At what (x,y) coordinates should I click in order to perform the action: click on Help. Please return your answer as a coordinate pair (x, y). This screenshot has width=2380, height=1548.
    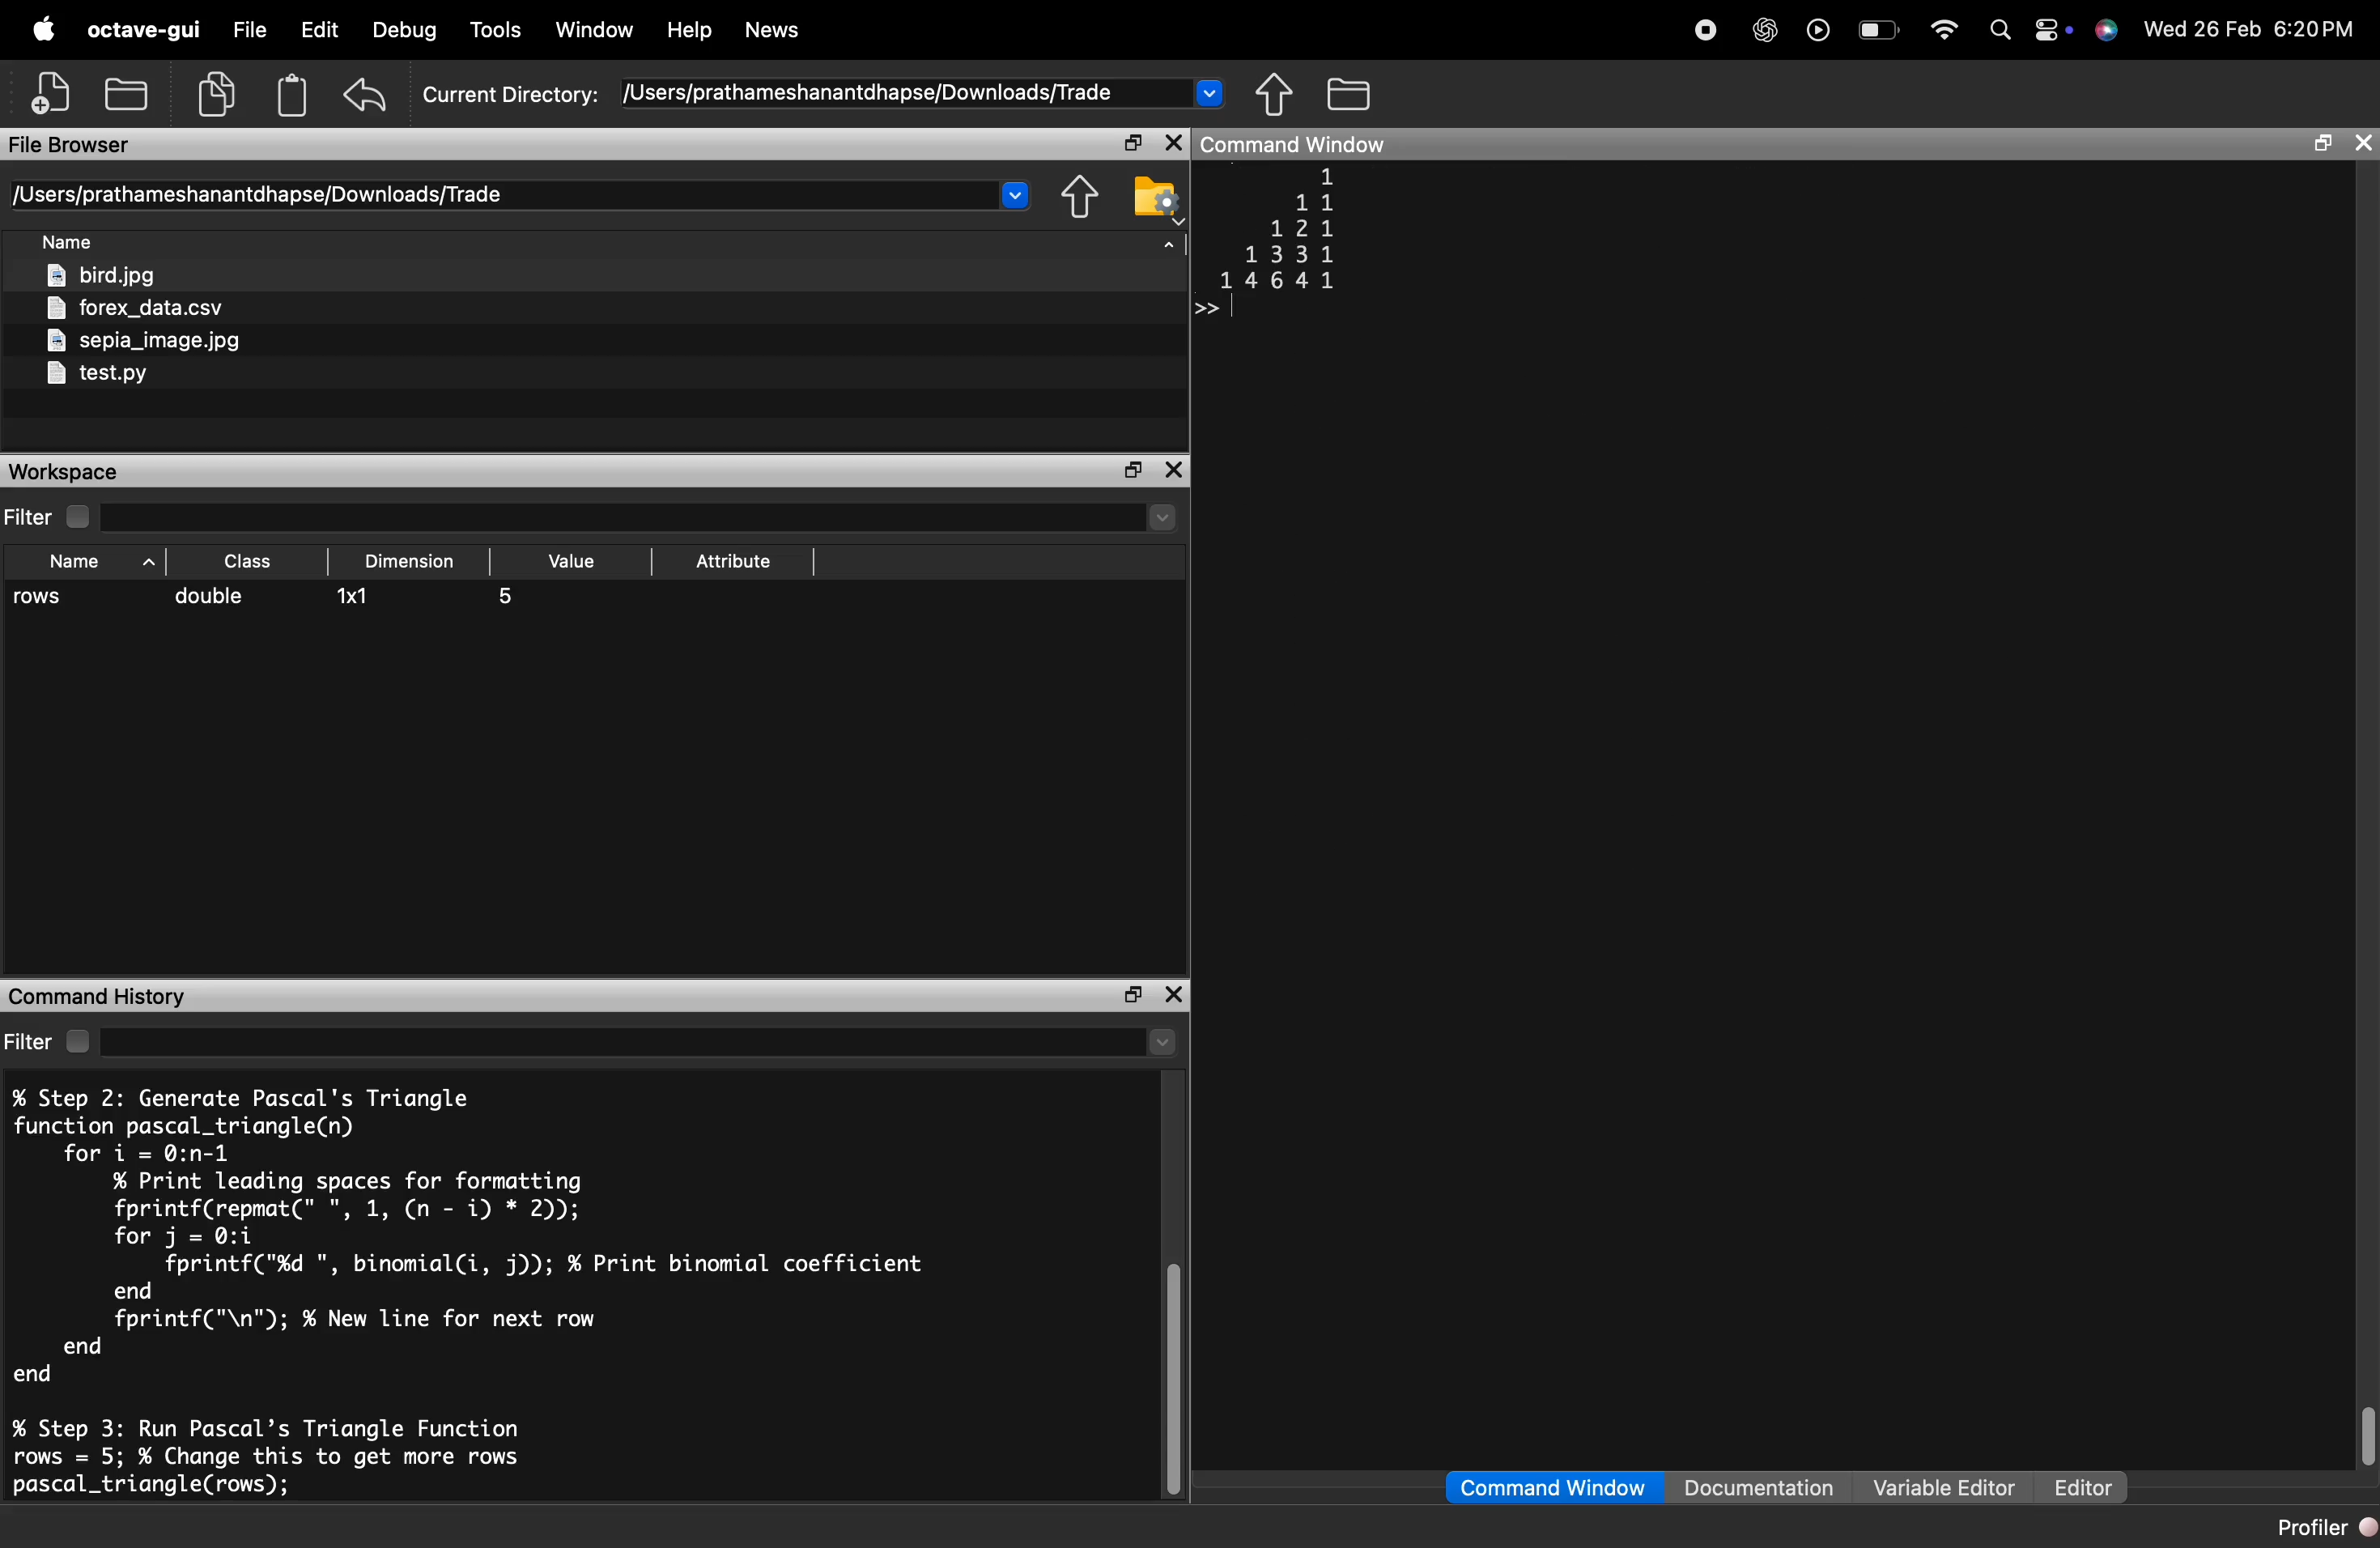
    Looking at the image, I should click on (690, 30).